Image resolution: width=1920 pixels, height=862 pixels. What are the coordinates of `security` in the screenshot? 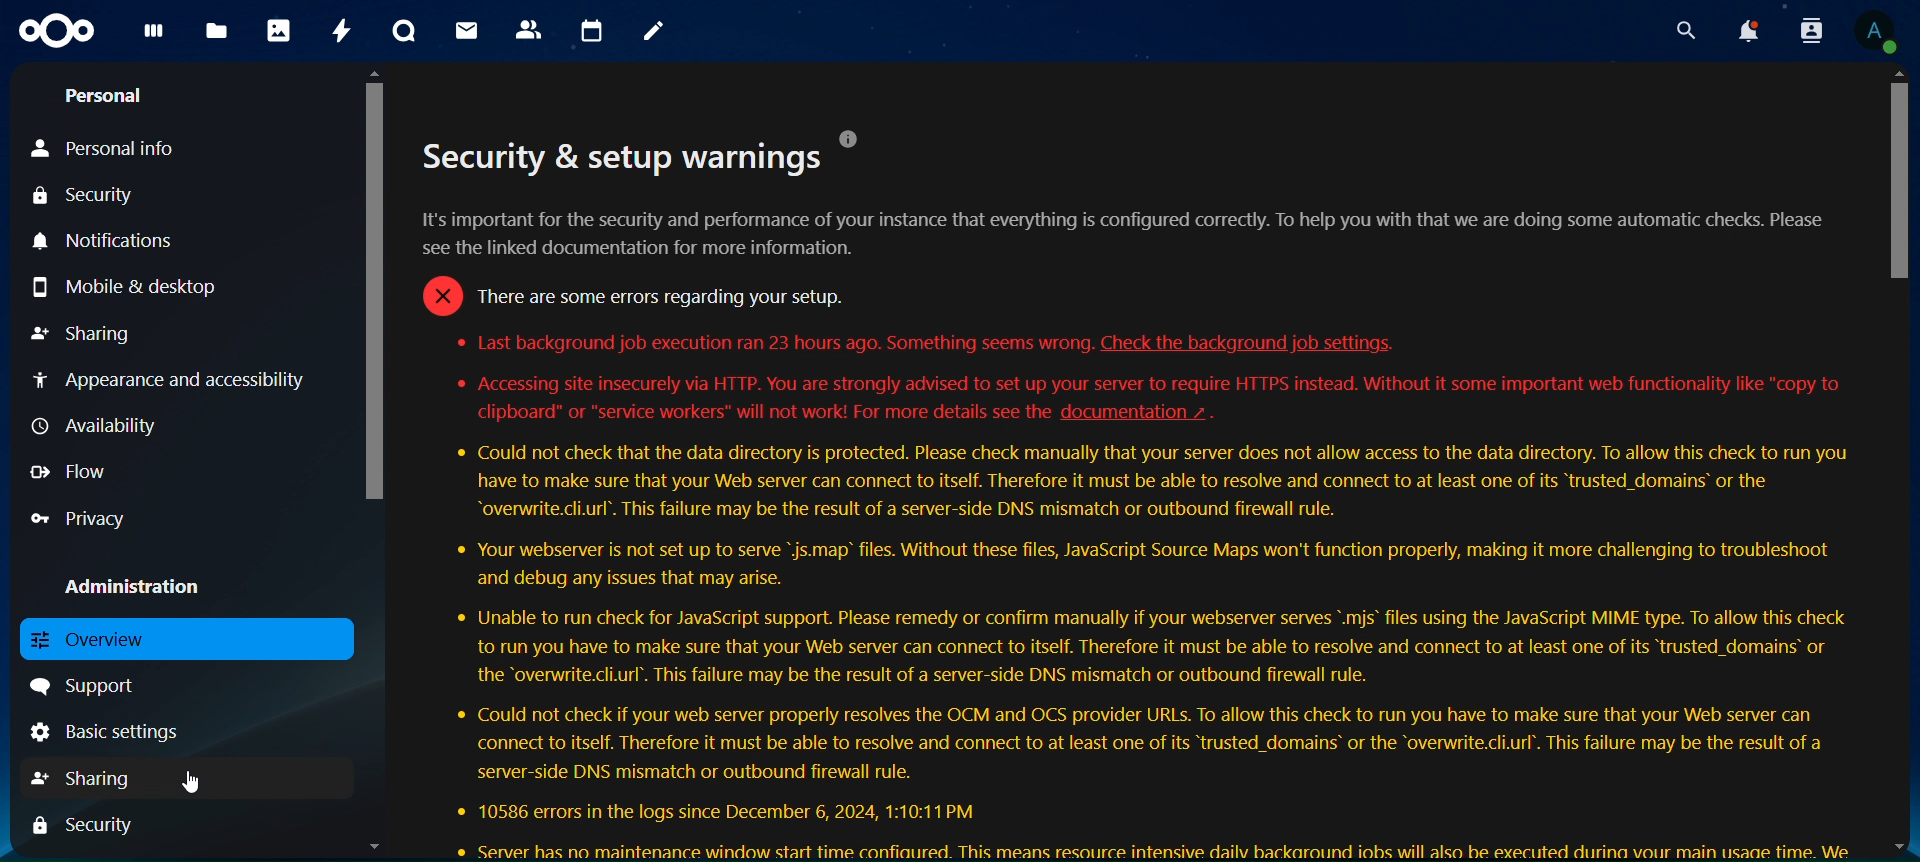 It's located at (85, 196).